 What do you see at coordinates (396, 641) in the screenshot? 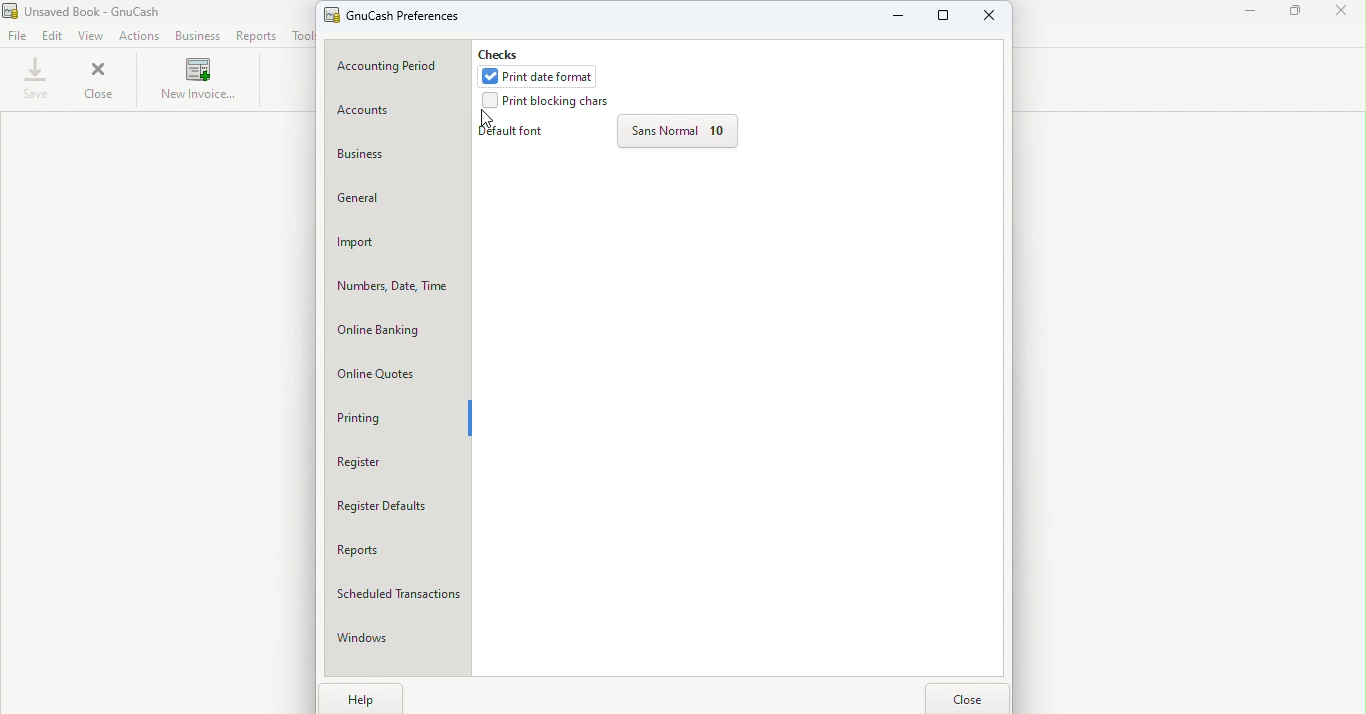
I see `Windows` at bounding box center [396, 641].